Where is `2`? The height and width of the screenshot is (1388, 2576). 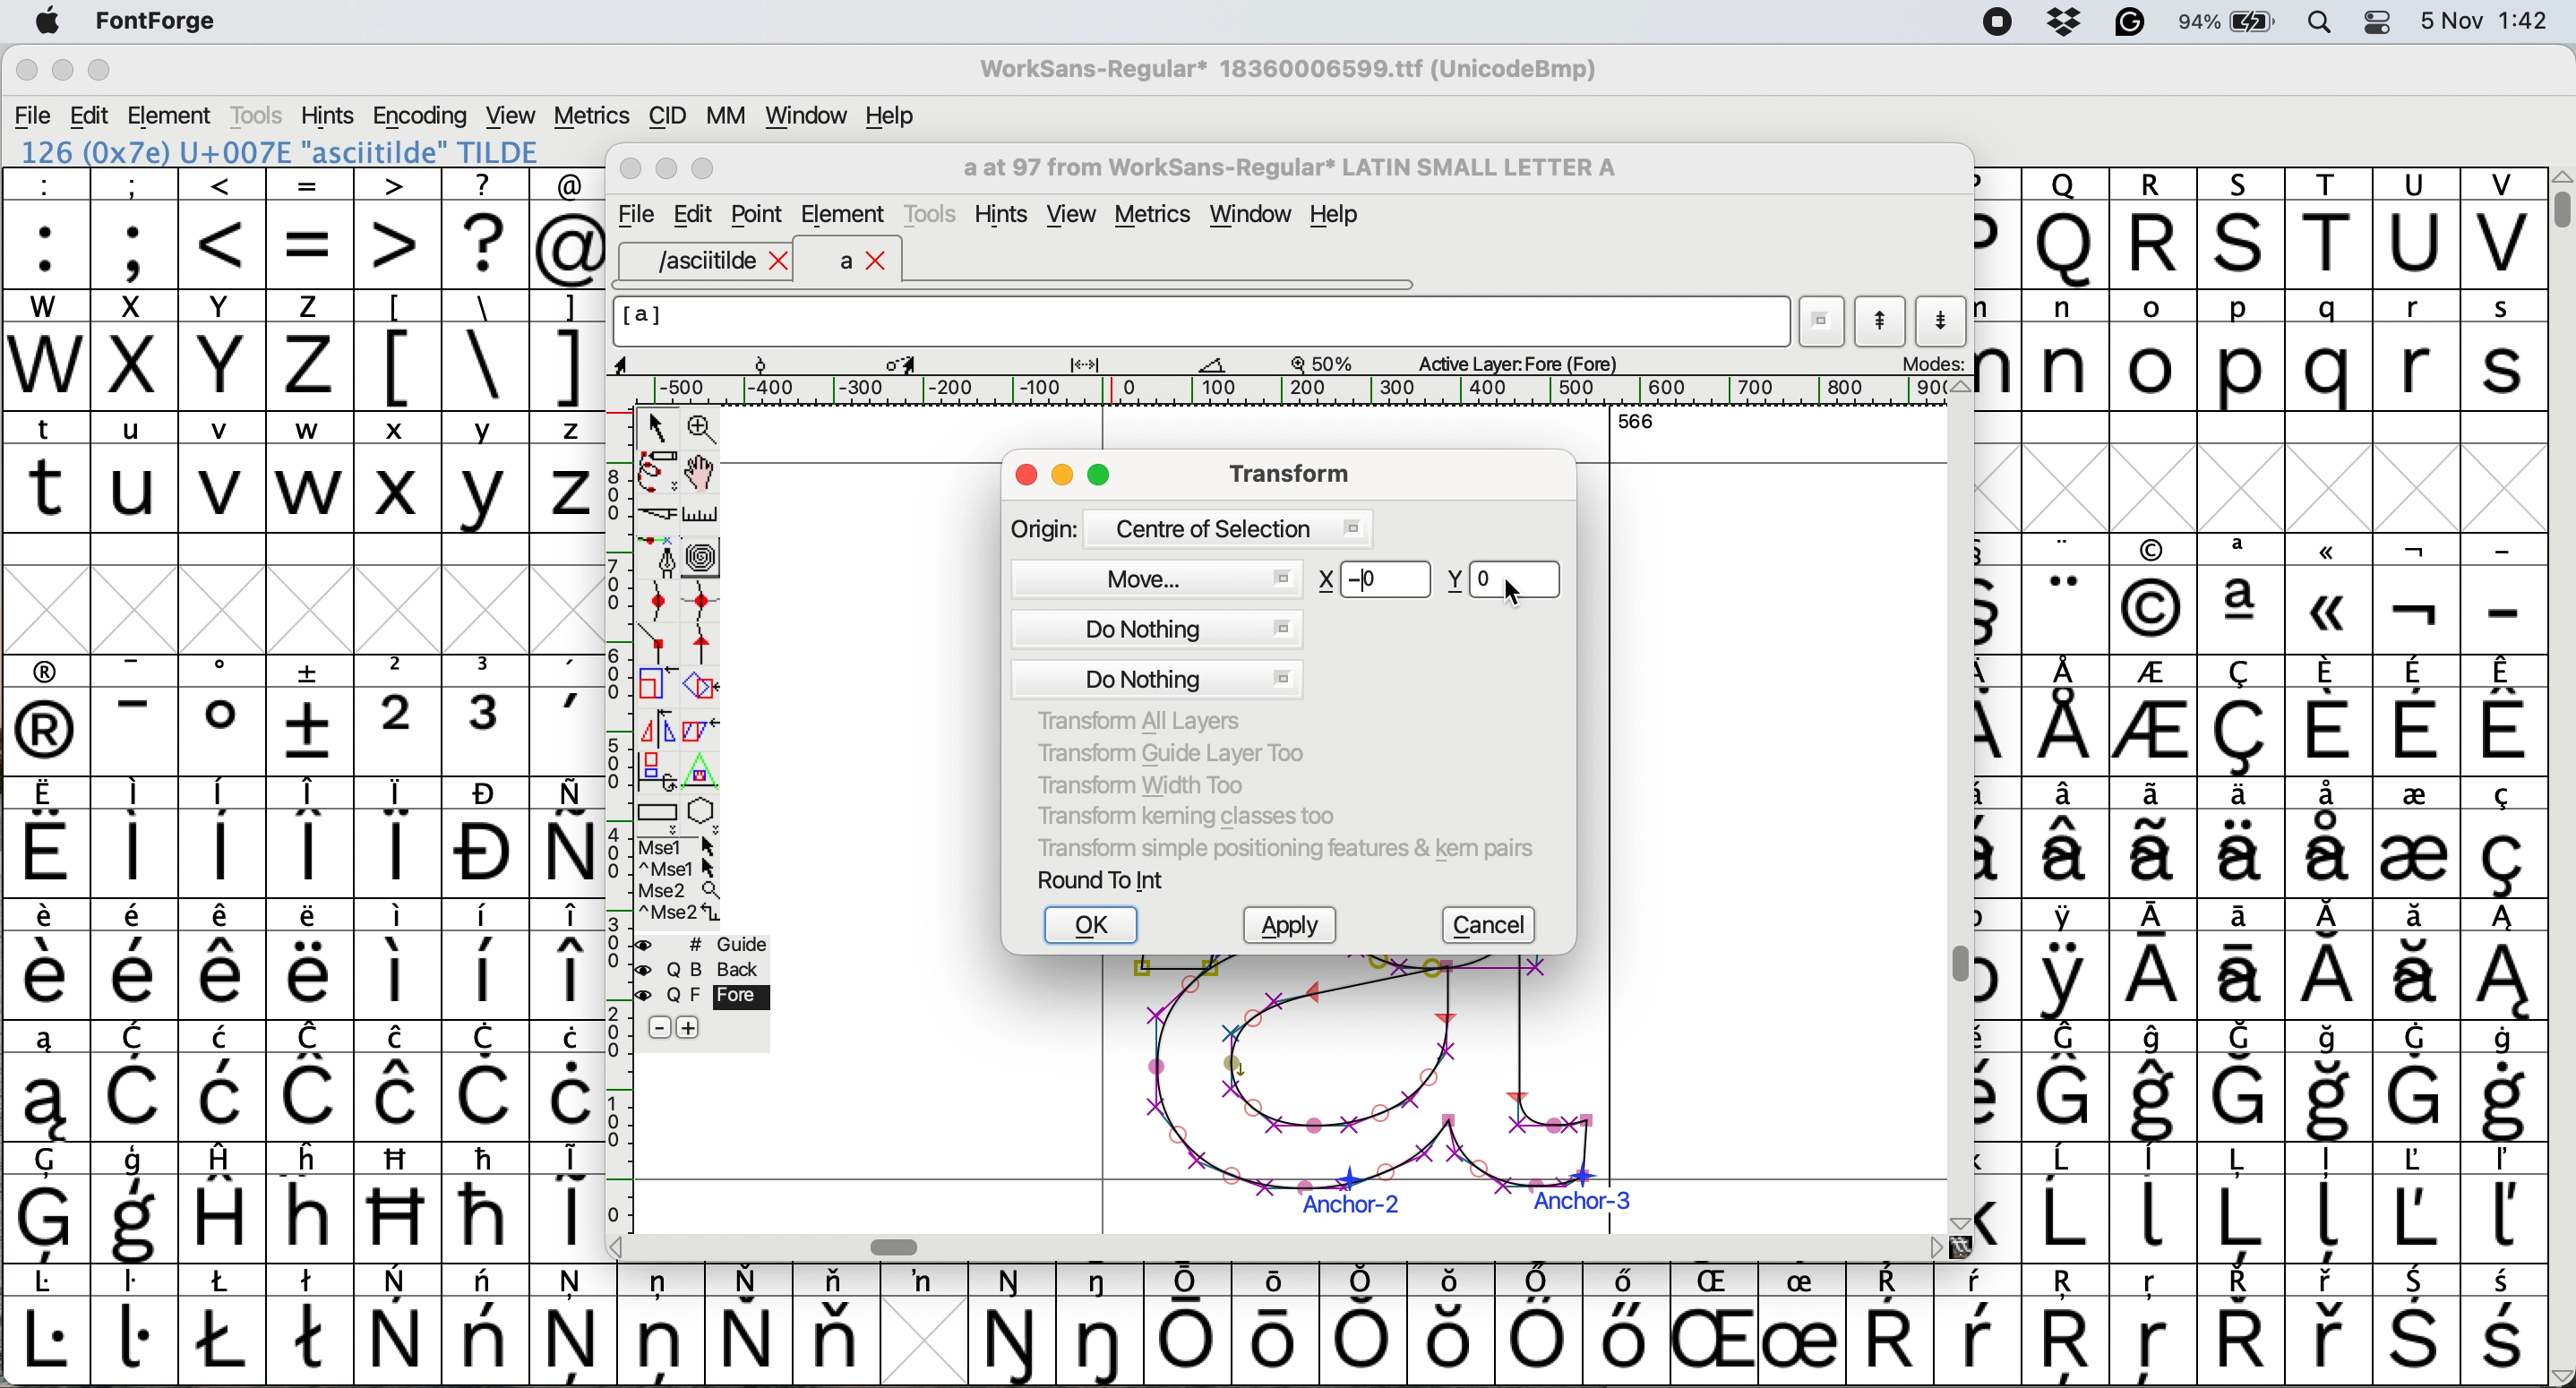 2 is located at coordinates (399, 715).